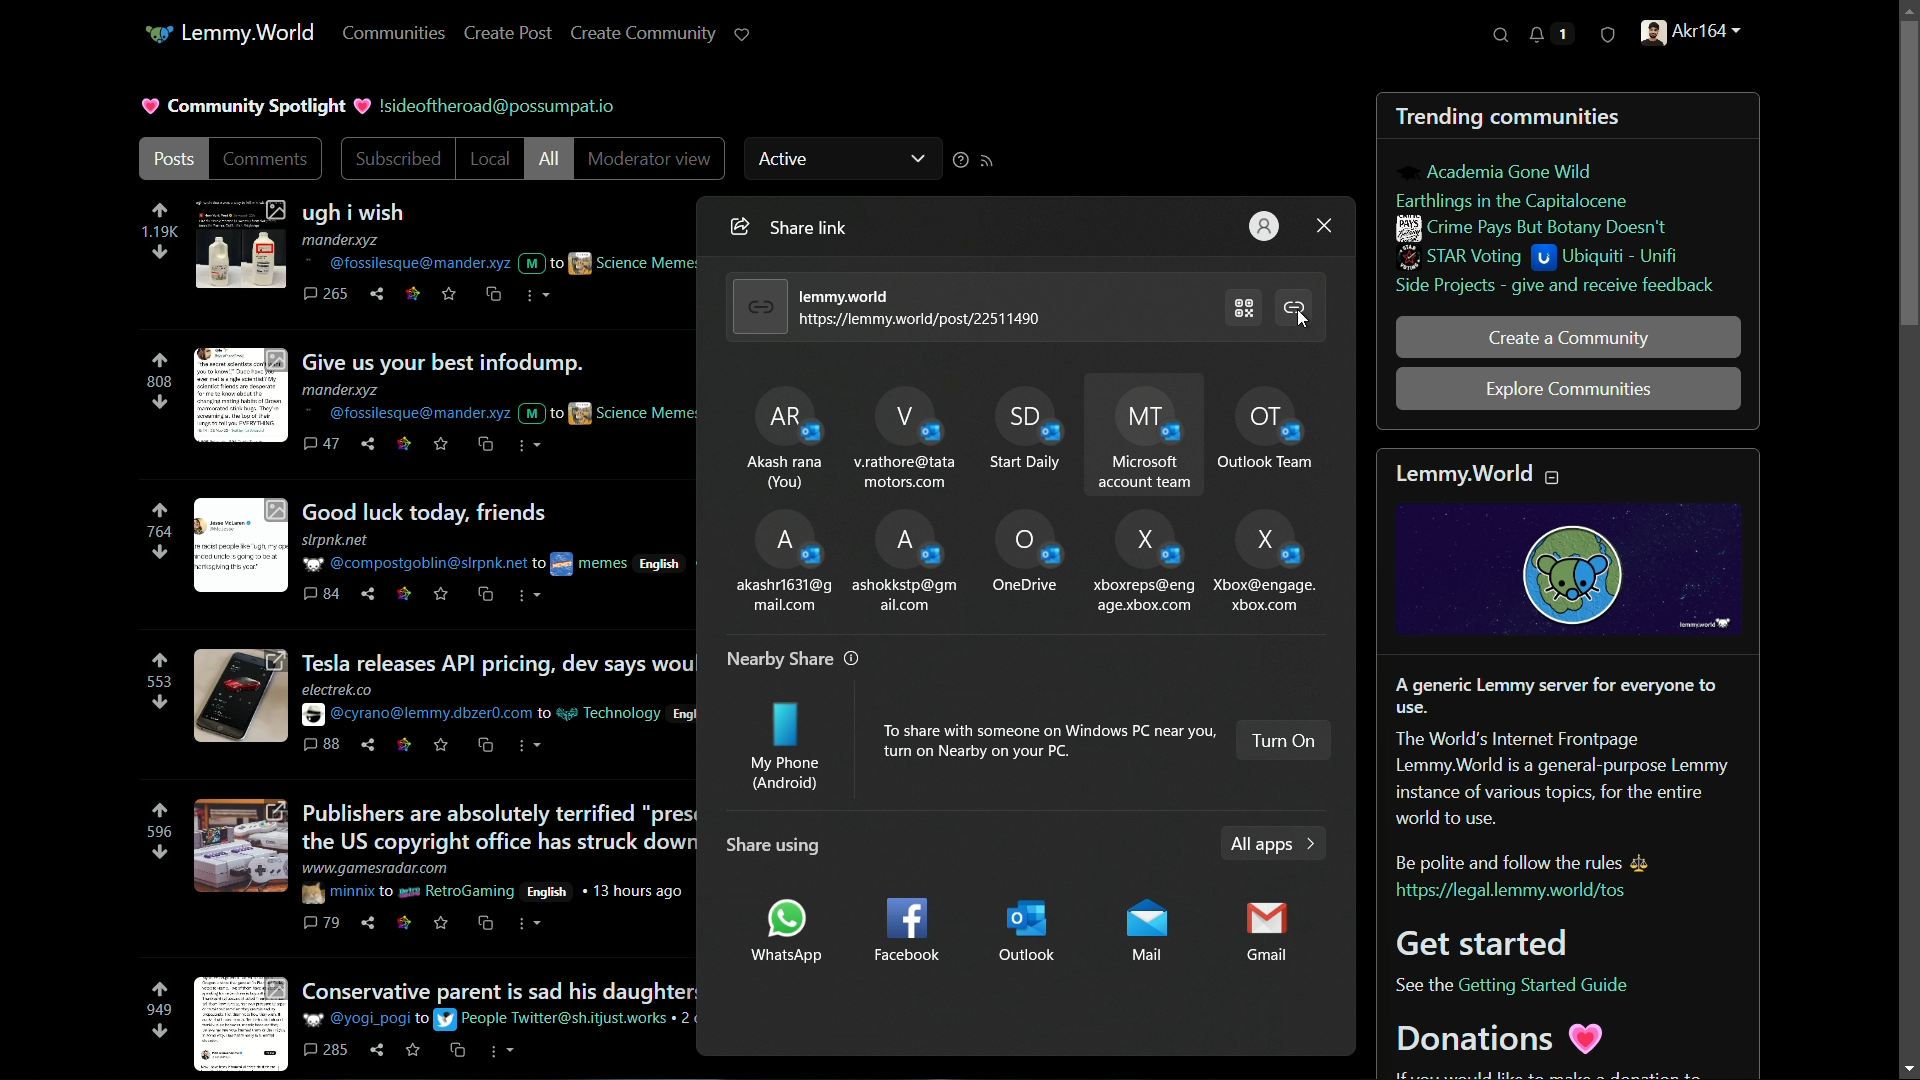 The image size is (1920, 1080). Describe the element at coordinates (236, 1024) in the screenshot. I see `thumbnail` at that location.